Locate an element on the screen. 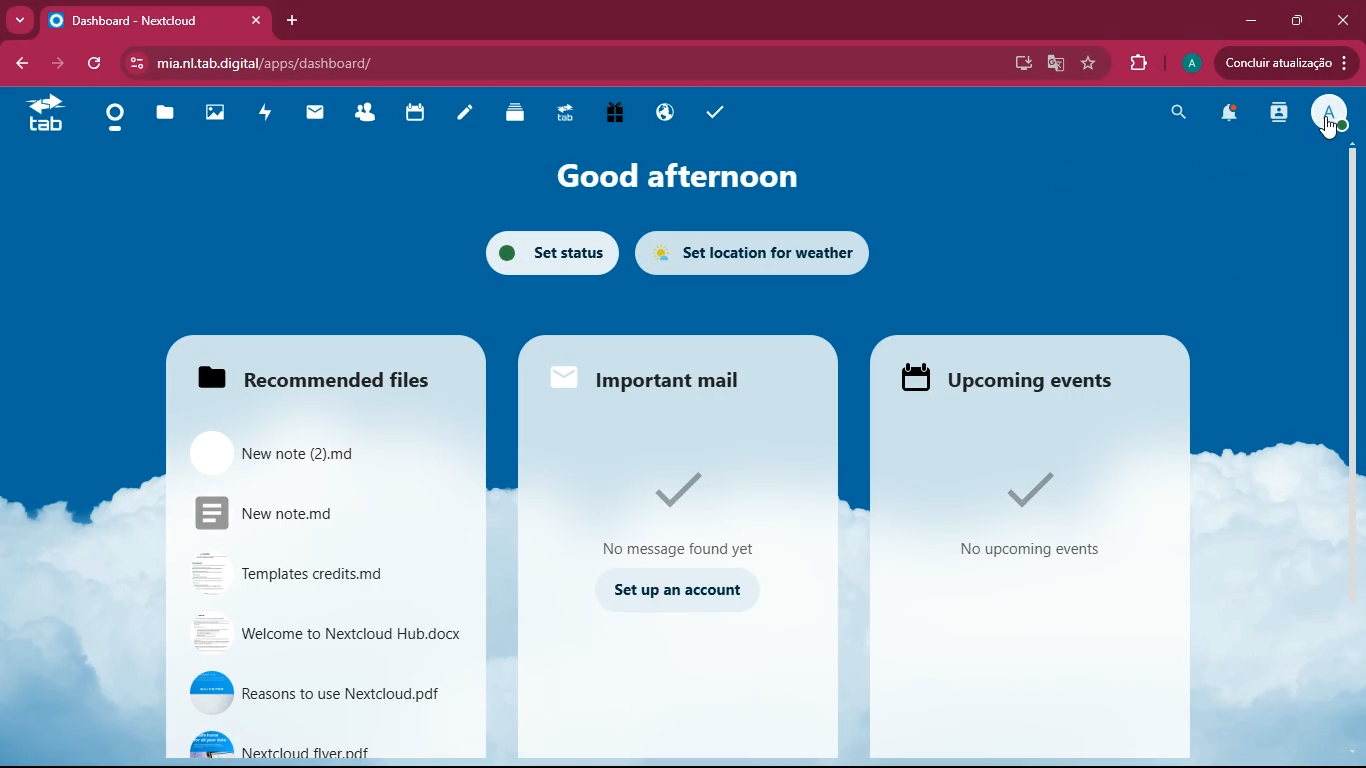  add tab is located at coordinates (292, 20).